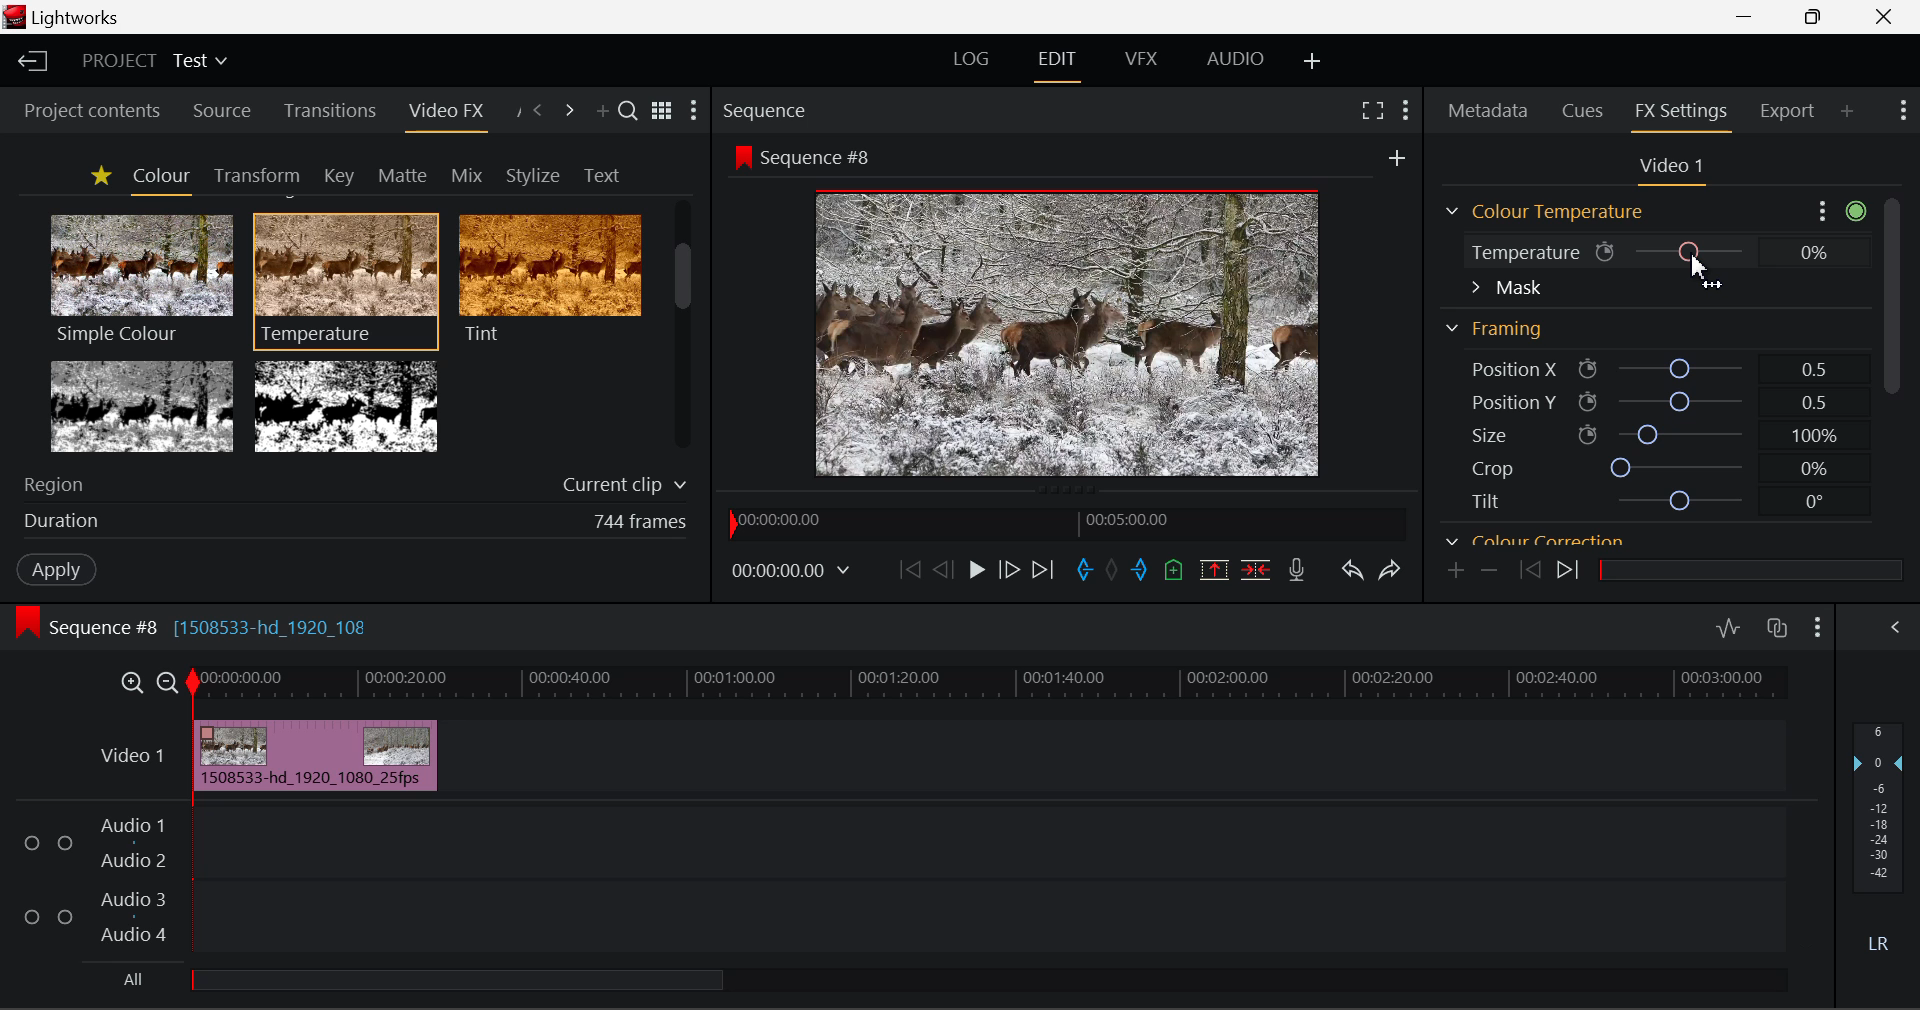 Image resolution: width=1920 pixels, height=1010 pixels. I want to click on Lightworks, so click(80, 18).